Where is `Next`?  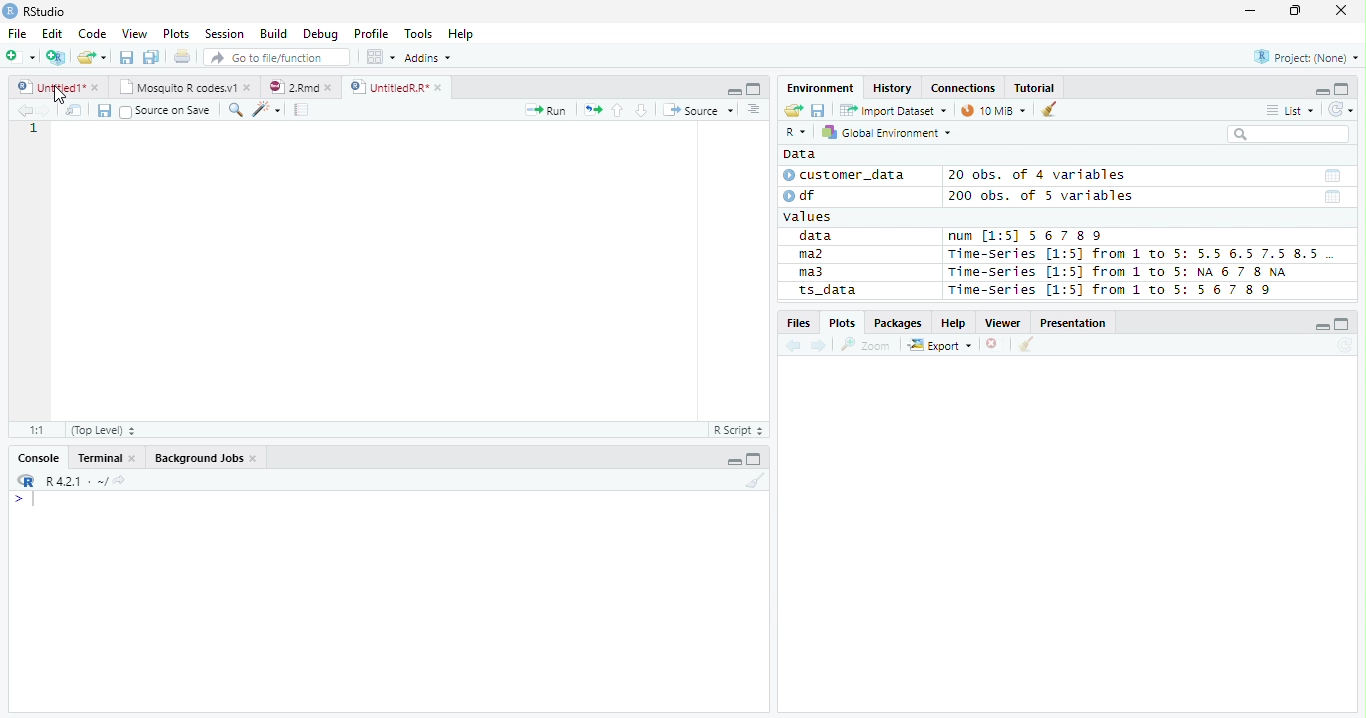 Next is located at coordinates (820, 347).